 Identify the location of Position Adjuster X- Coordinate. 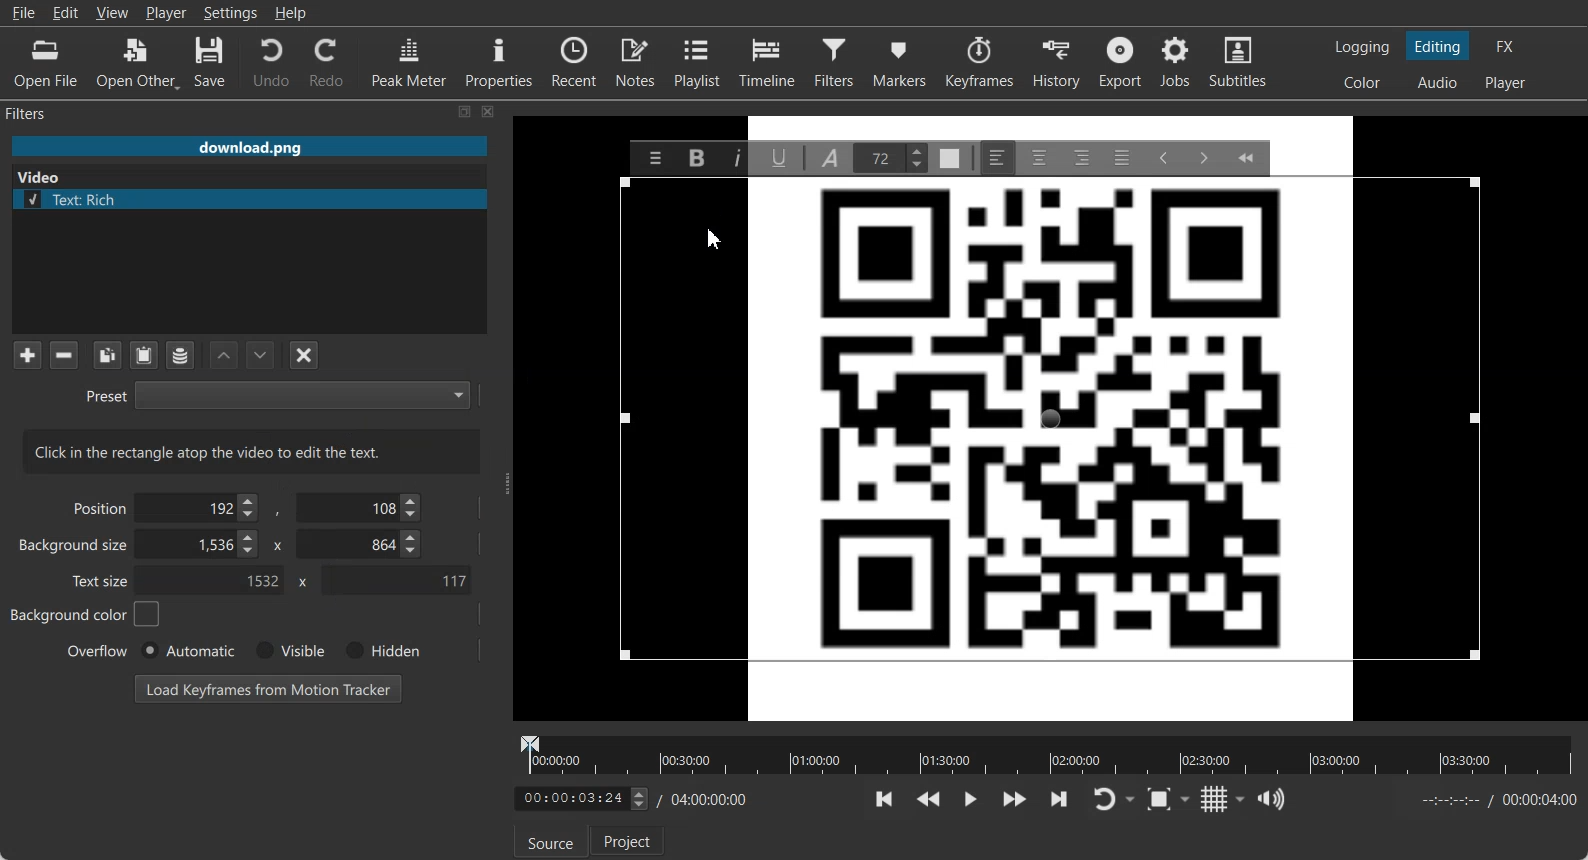
(199, 508).